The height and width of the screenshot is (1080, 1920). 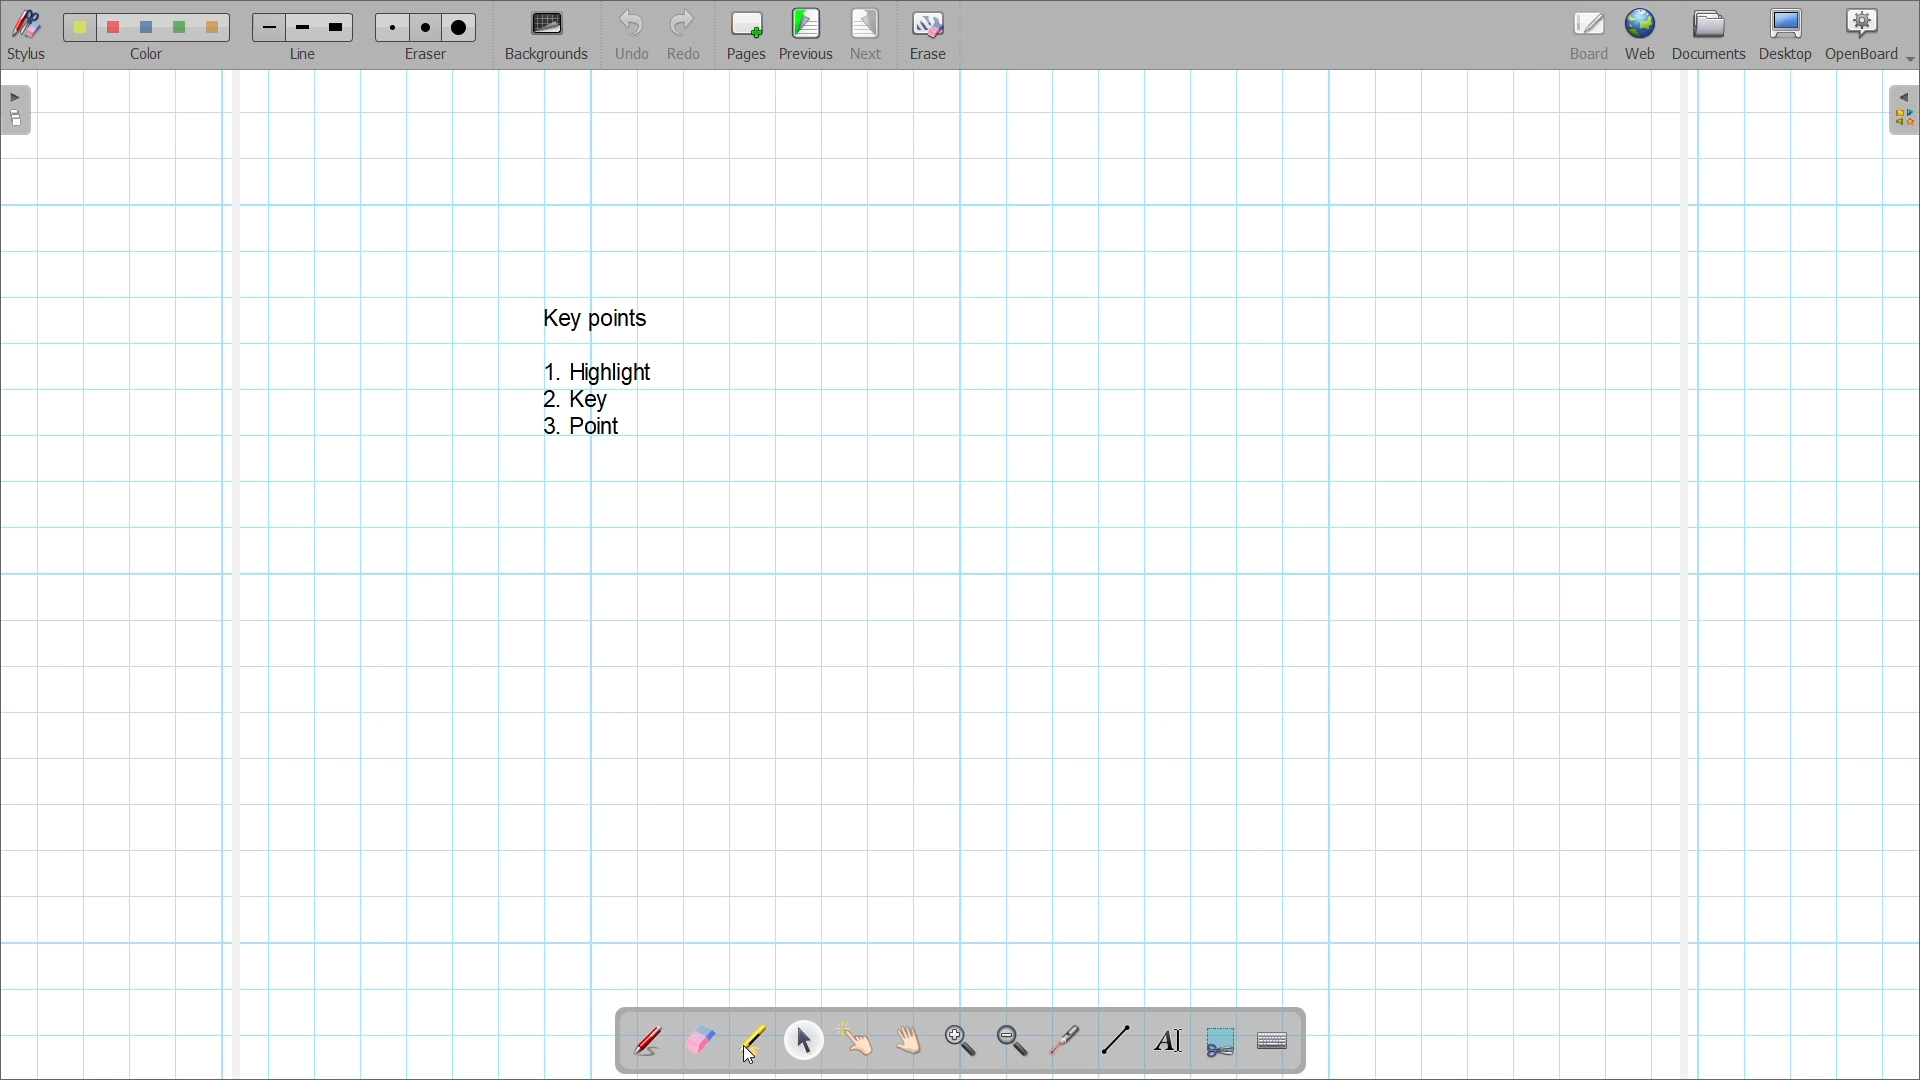 I want to click on eraser 2, so click(x=425, y=27).